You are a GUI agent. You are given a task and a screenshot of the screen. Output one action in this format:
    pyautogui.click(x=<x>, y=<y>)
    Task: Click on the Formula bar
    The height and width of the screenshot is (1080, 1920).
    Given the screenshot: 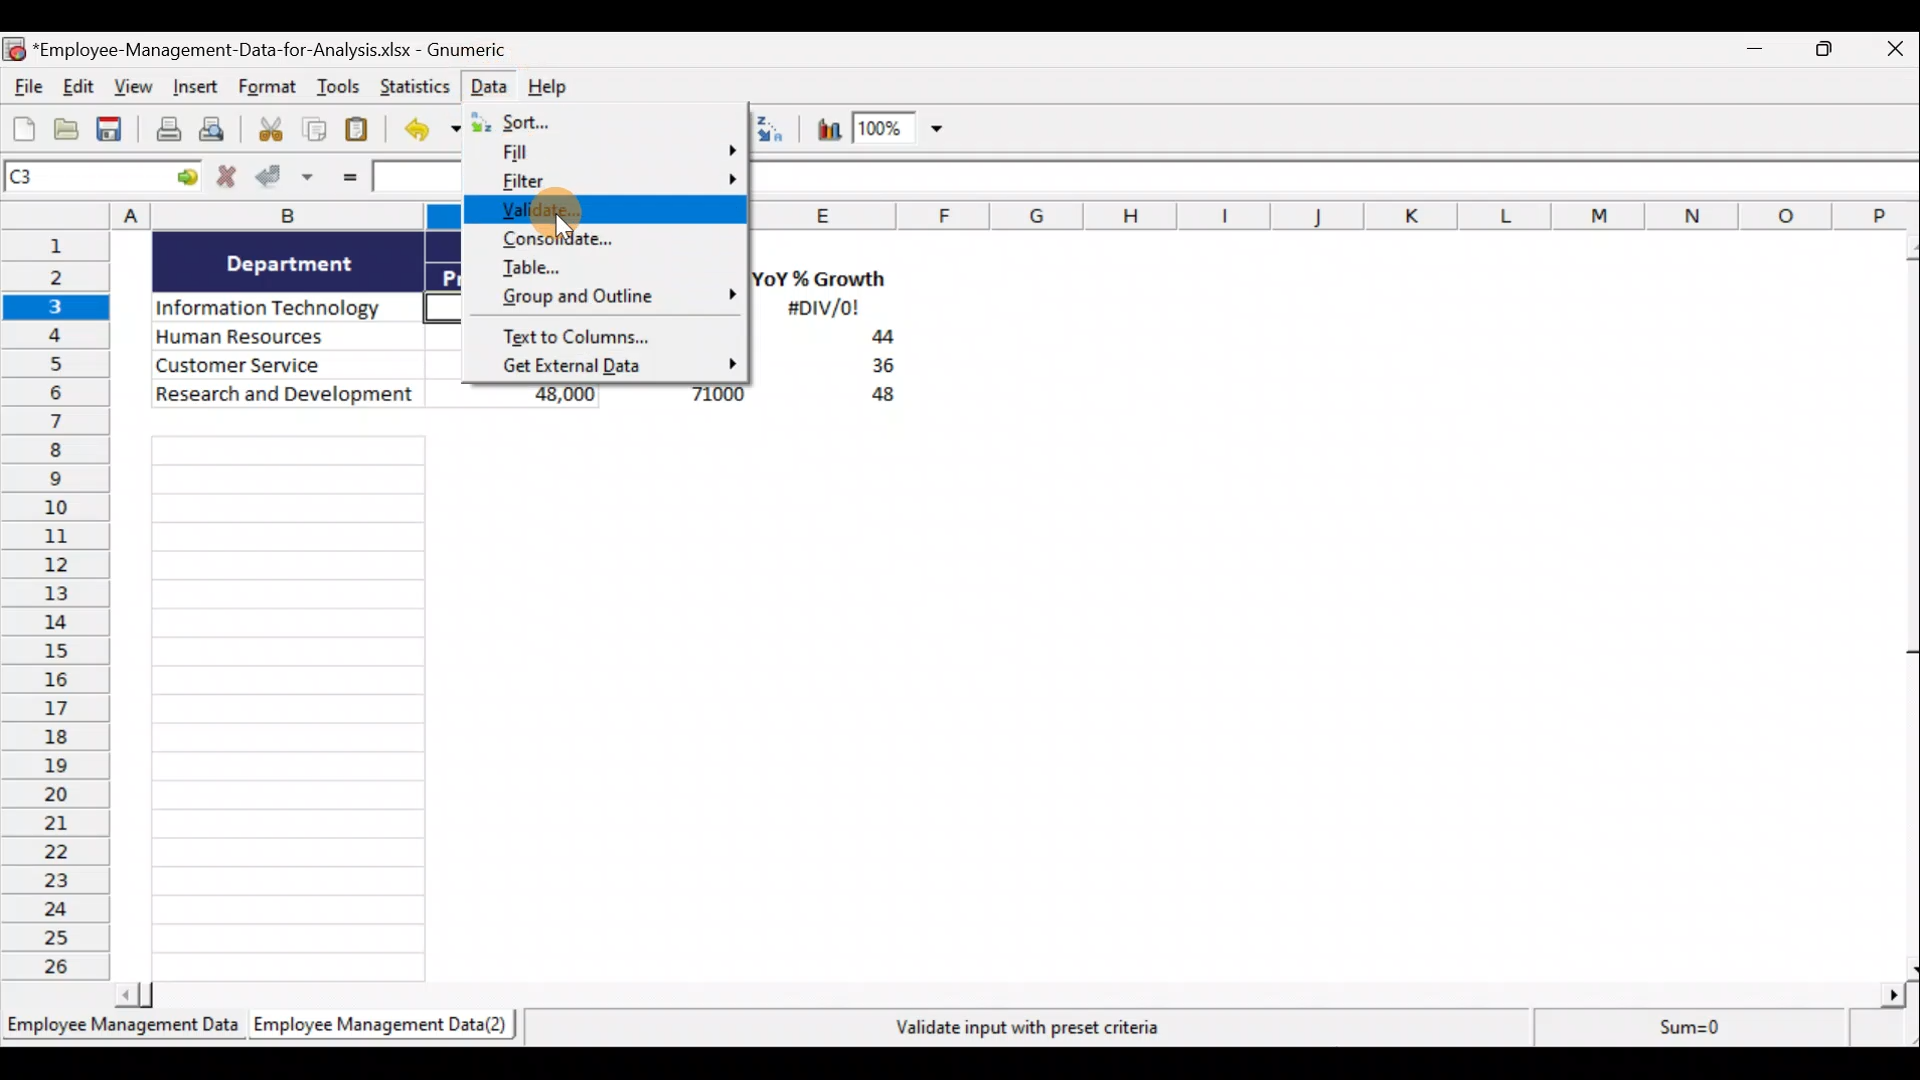 What is the action you would take?
    pyautogui.click(x=1338, y=183)
    